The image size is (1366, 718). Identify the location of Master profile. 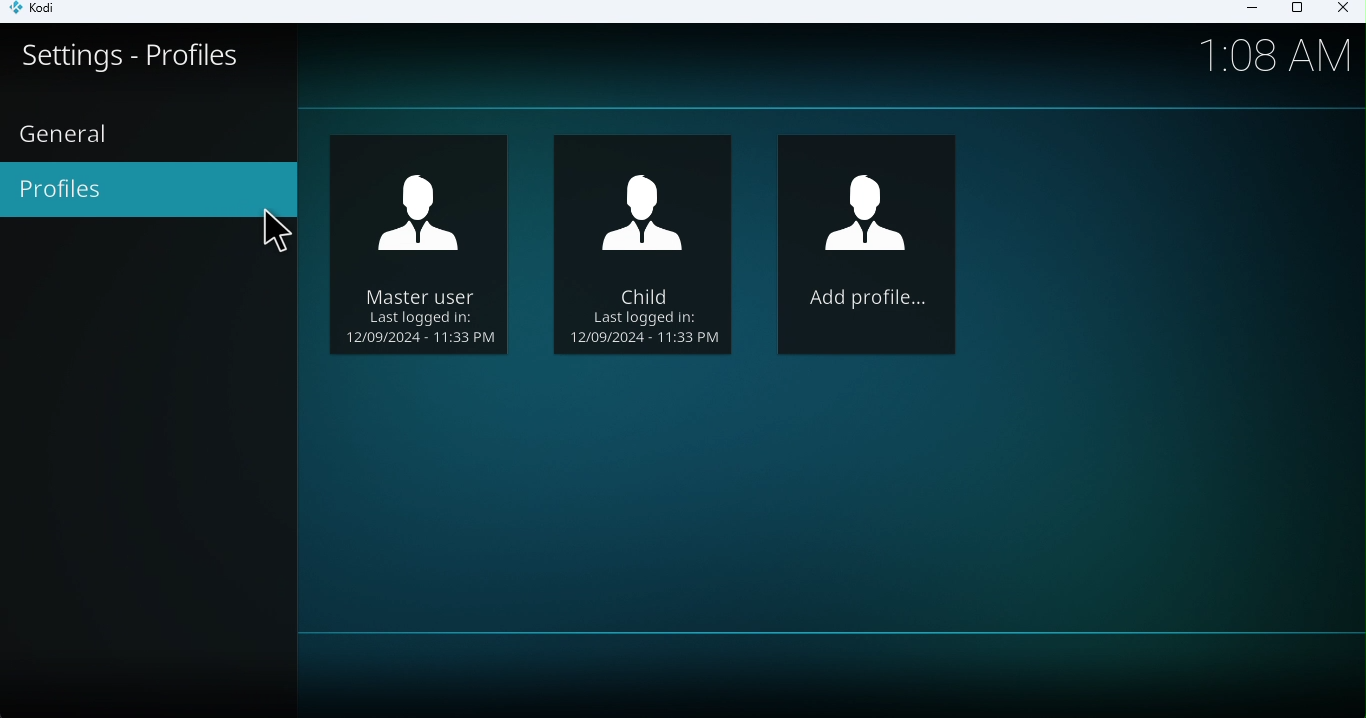
(870, 246).